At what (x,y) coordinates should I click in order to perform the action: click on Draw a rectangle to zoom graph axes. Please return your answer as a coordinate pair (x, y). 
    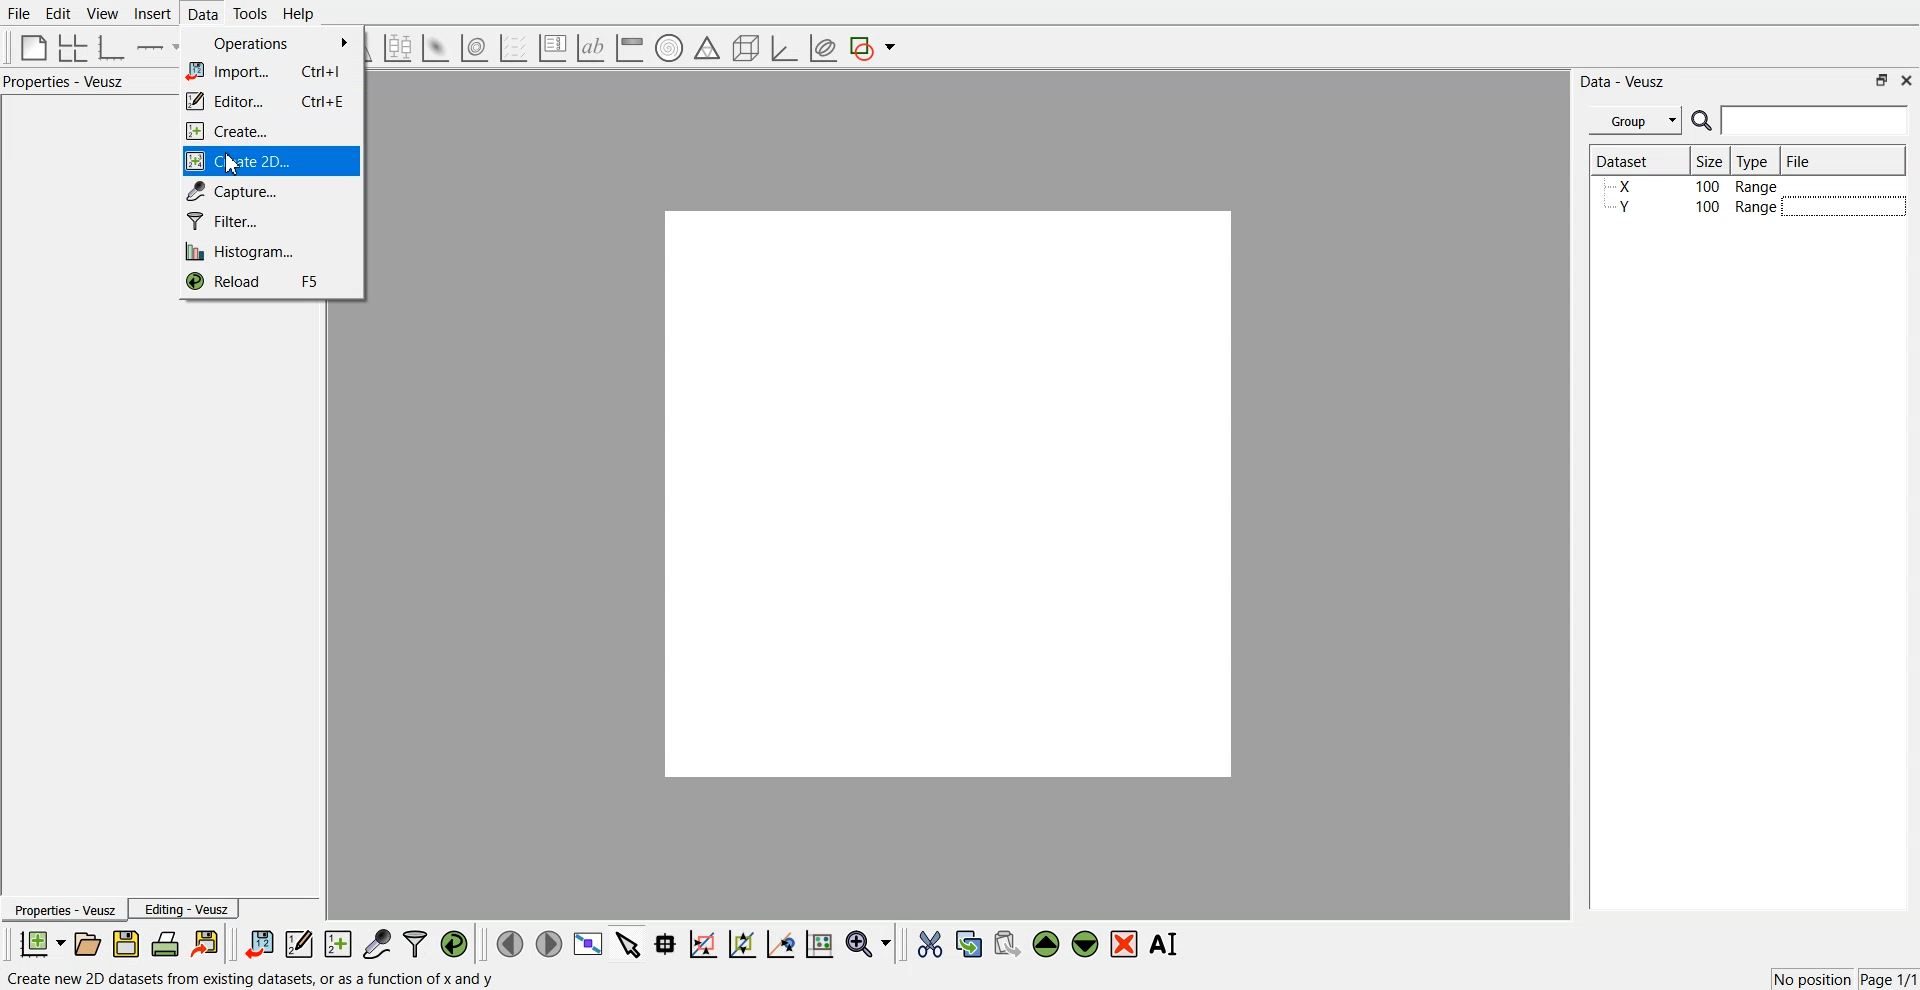
    Looking at the image, I should click on (702, 944).